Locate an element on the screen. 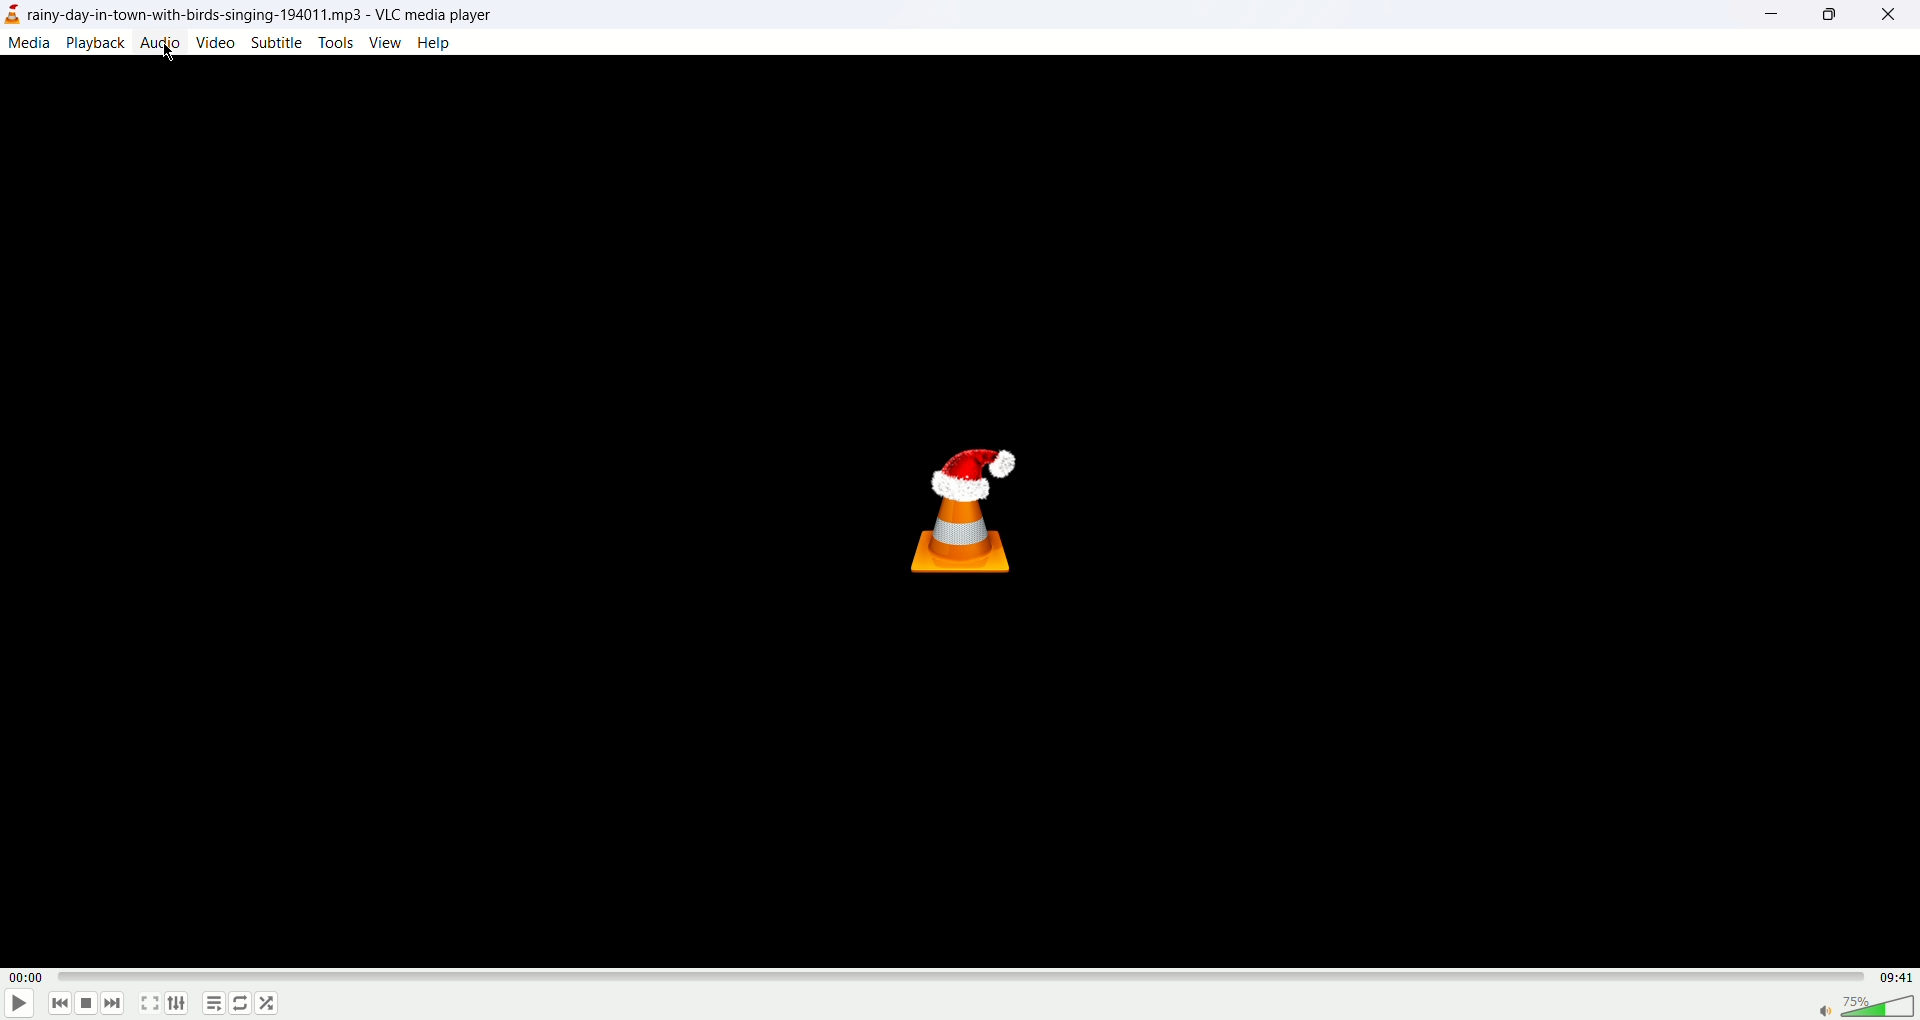 This screenshot has width=1920, height=1020. minimize is located at coordinates (1772, 17).